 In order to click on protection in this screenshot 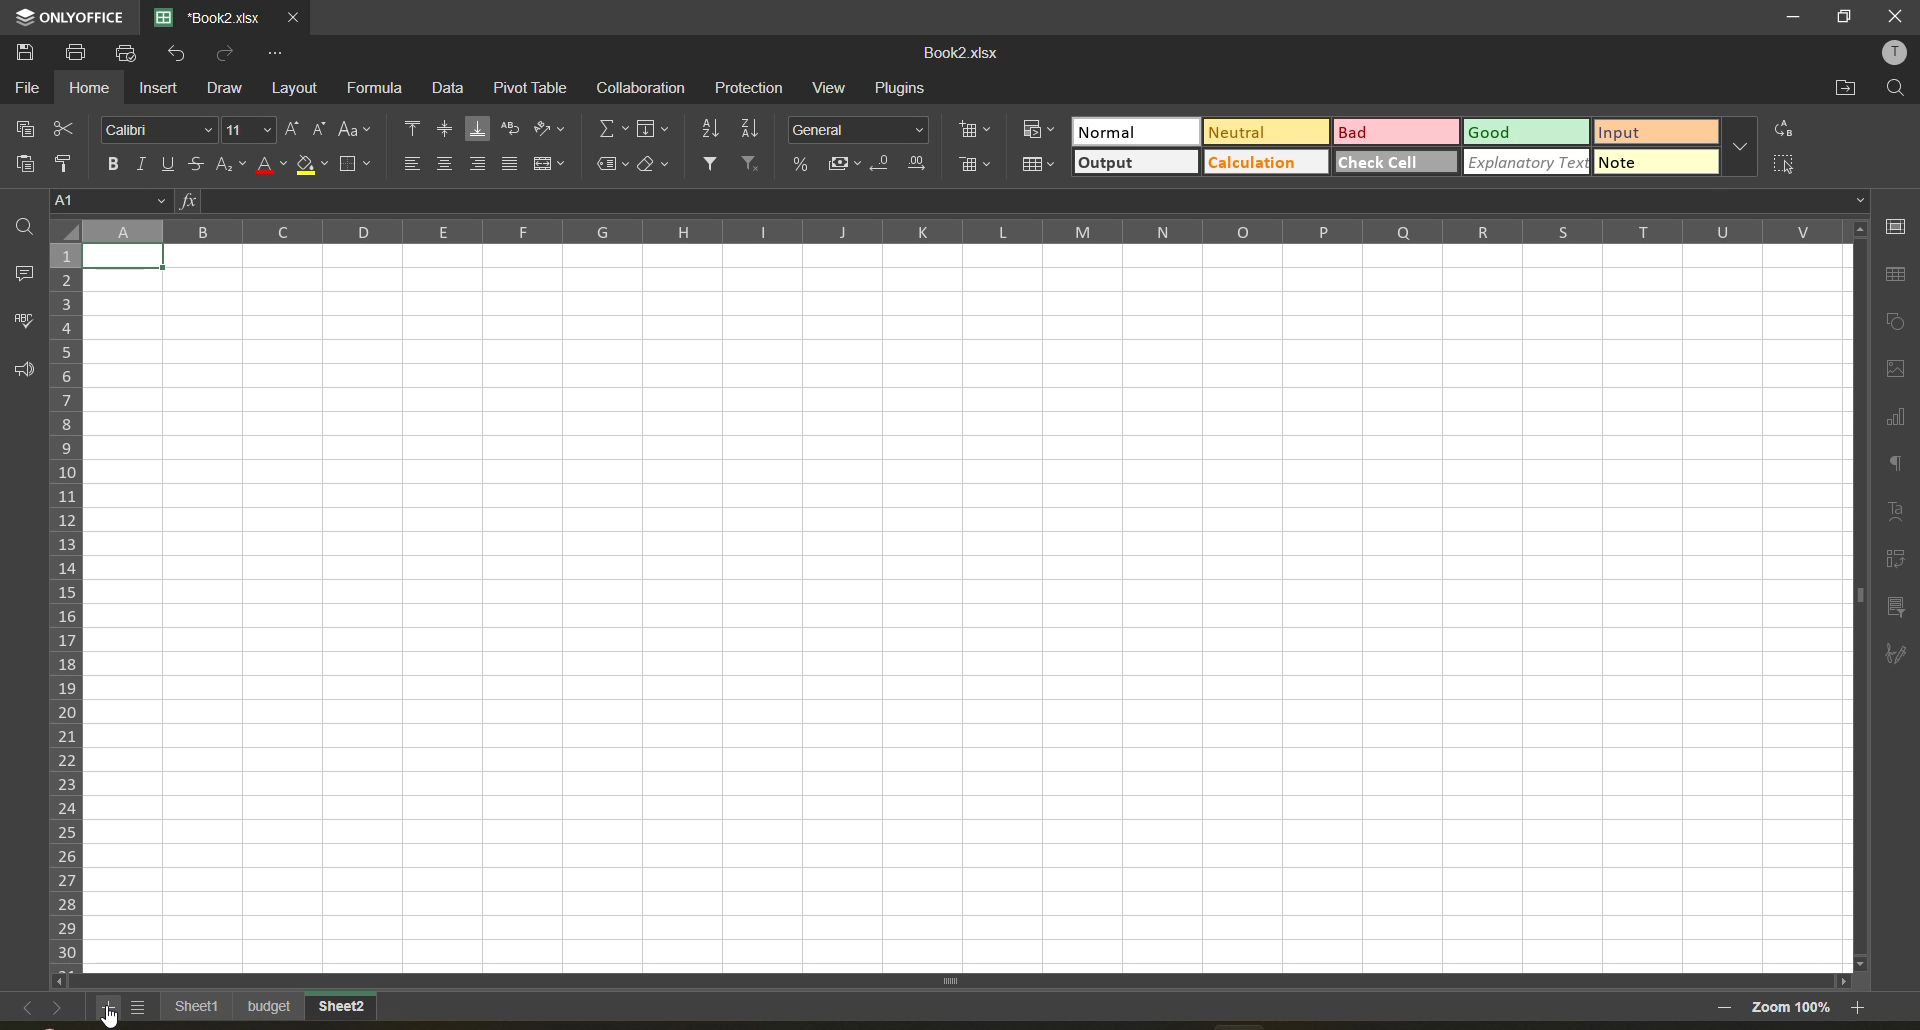, I will do `click(748, 90)`.